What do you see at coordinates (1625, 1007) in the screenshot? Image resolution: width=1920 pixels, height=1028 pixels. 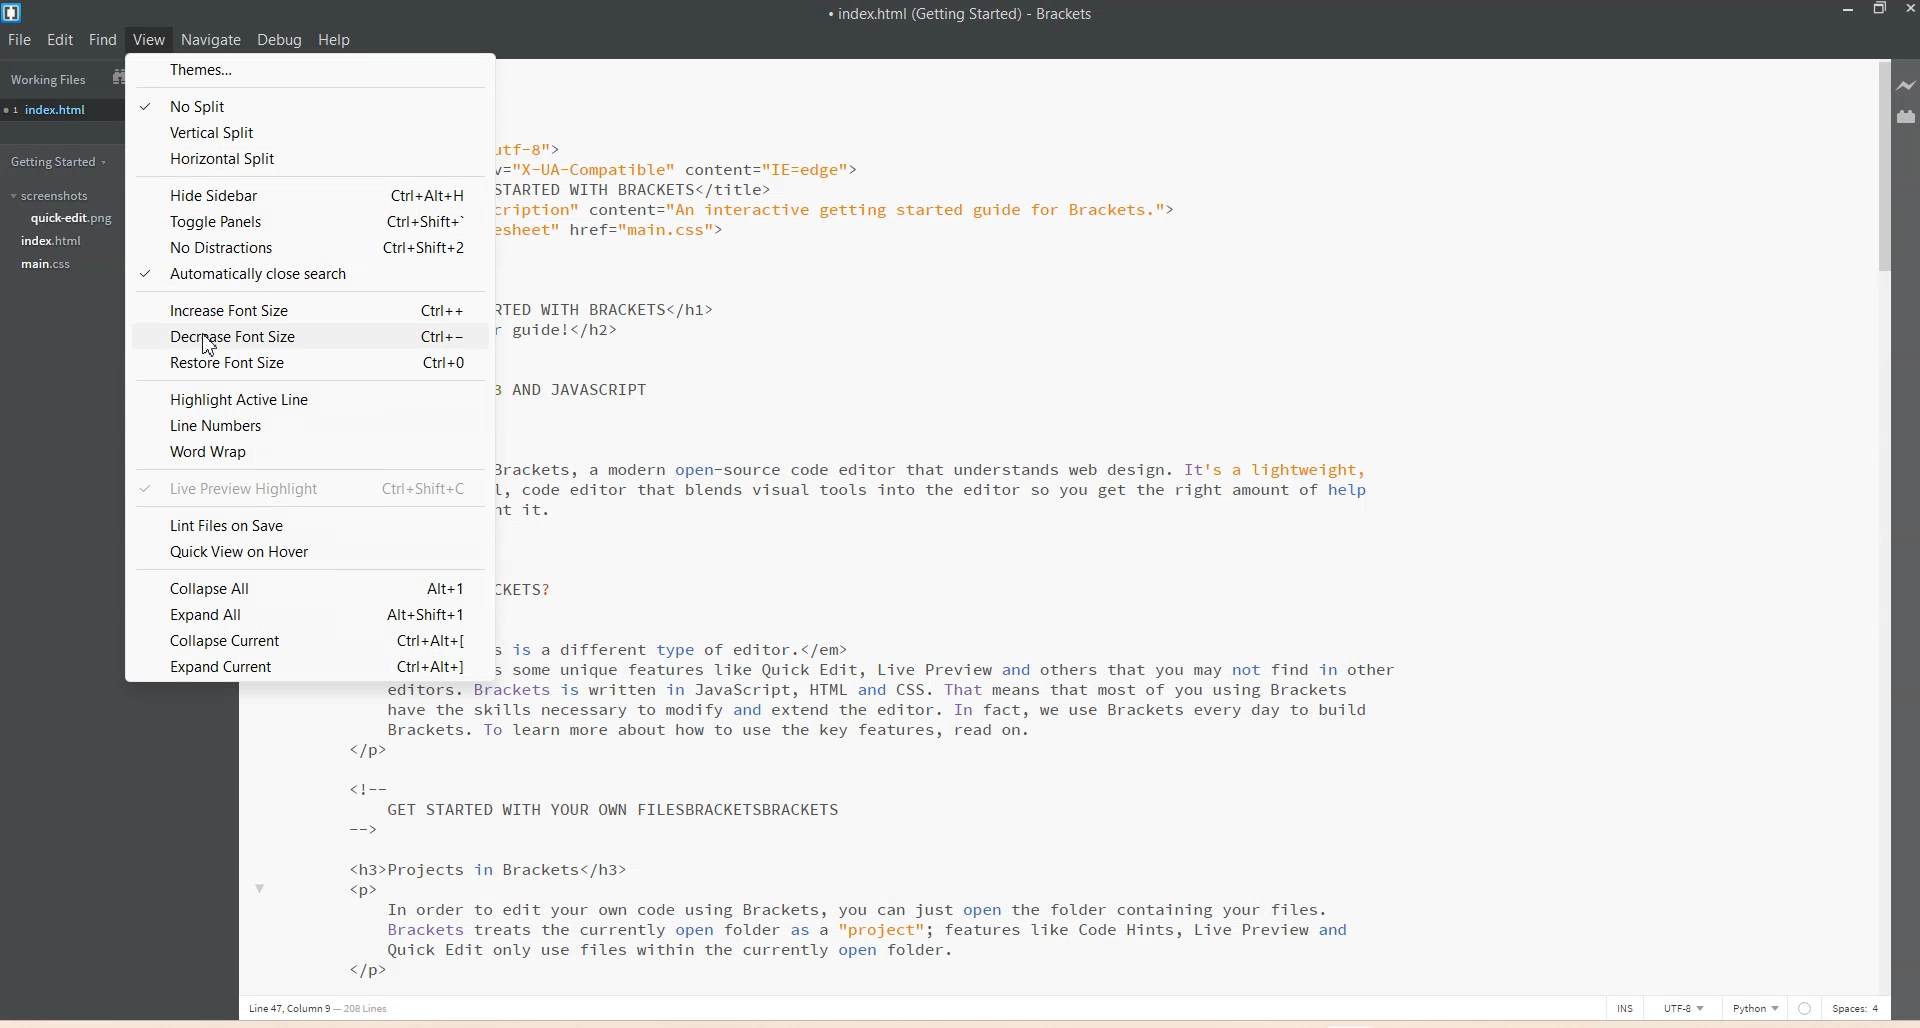 I see `INS` at bounding box center [1625, 1007].